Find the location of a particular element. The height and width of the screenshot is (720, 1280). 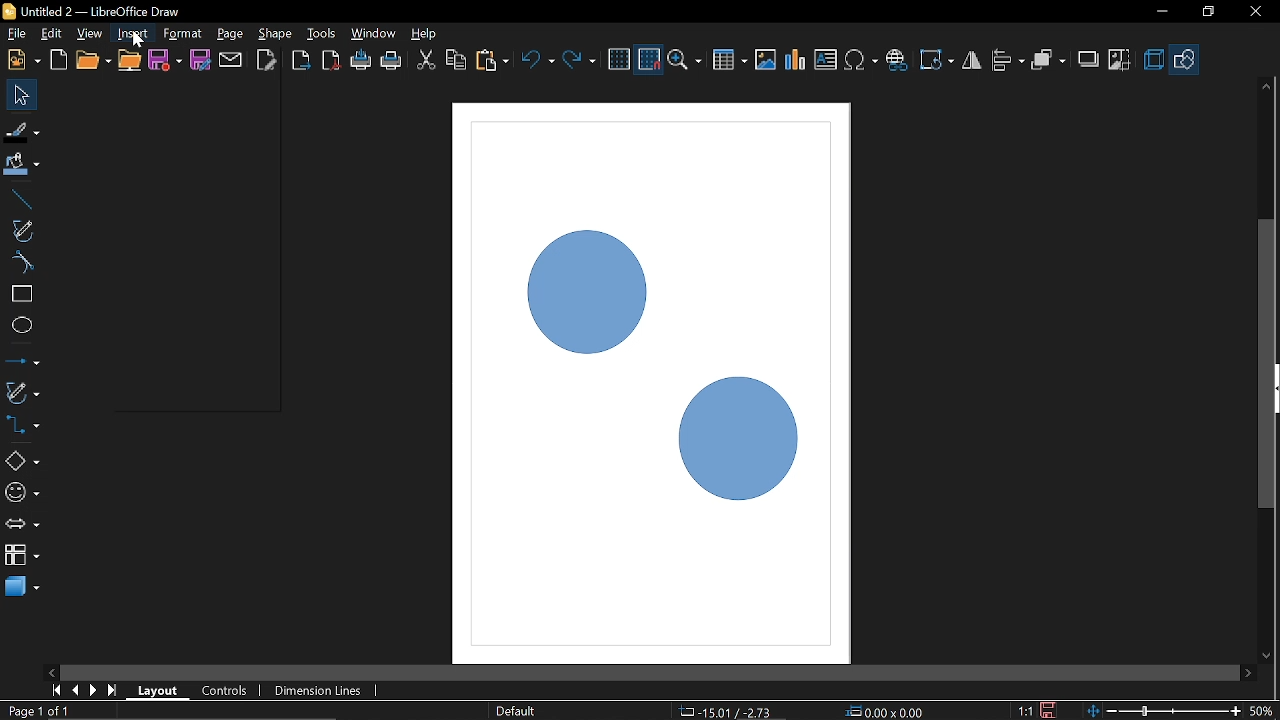

Page is located at coordinates (229, 34).